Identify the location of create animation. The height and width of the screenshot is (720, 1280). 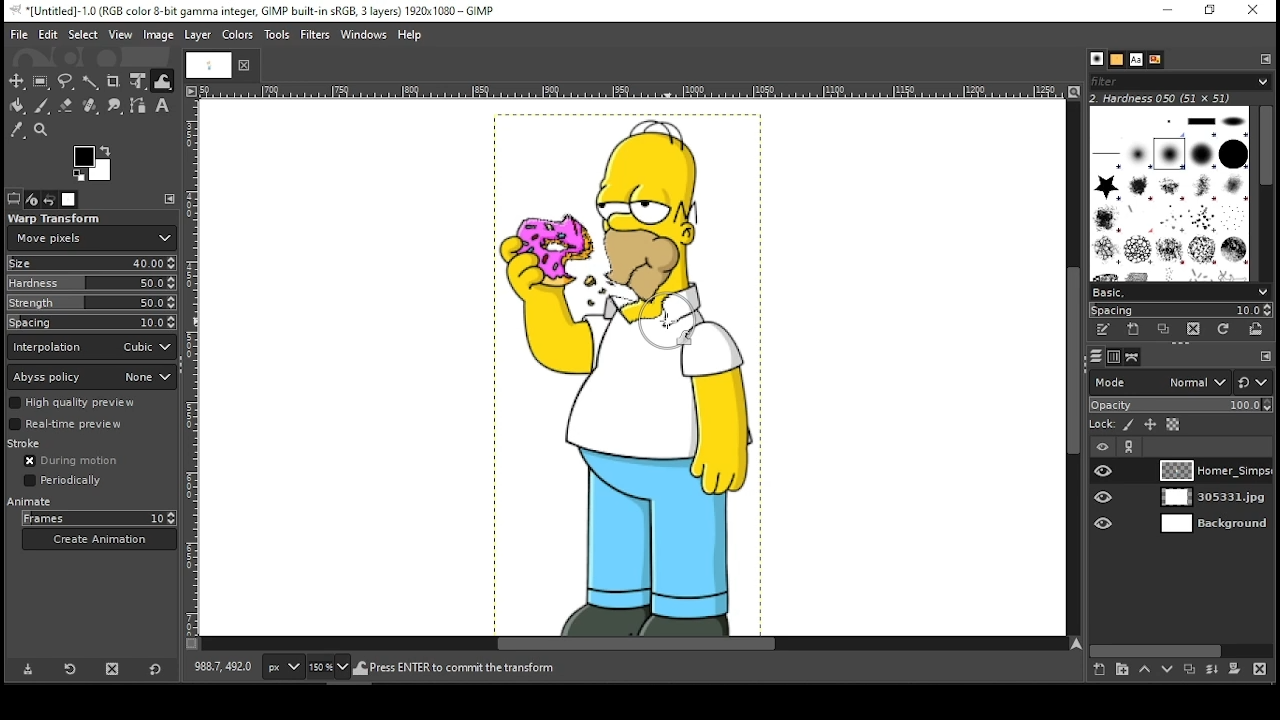
(98, 538).